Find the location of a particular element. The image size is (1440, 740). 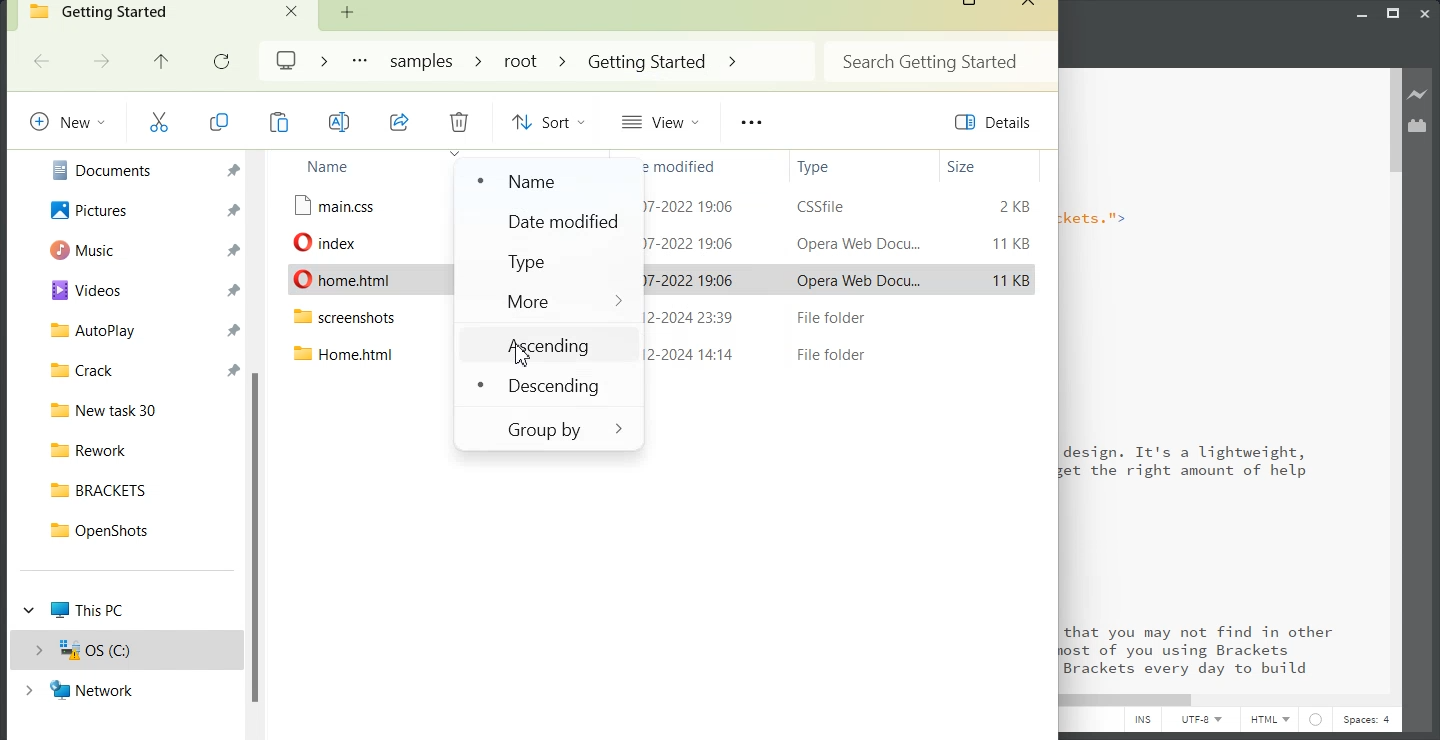

date modified is located at coordinates (692, 354).